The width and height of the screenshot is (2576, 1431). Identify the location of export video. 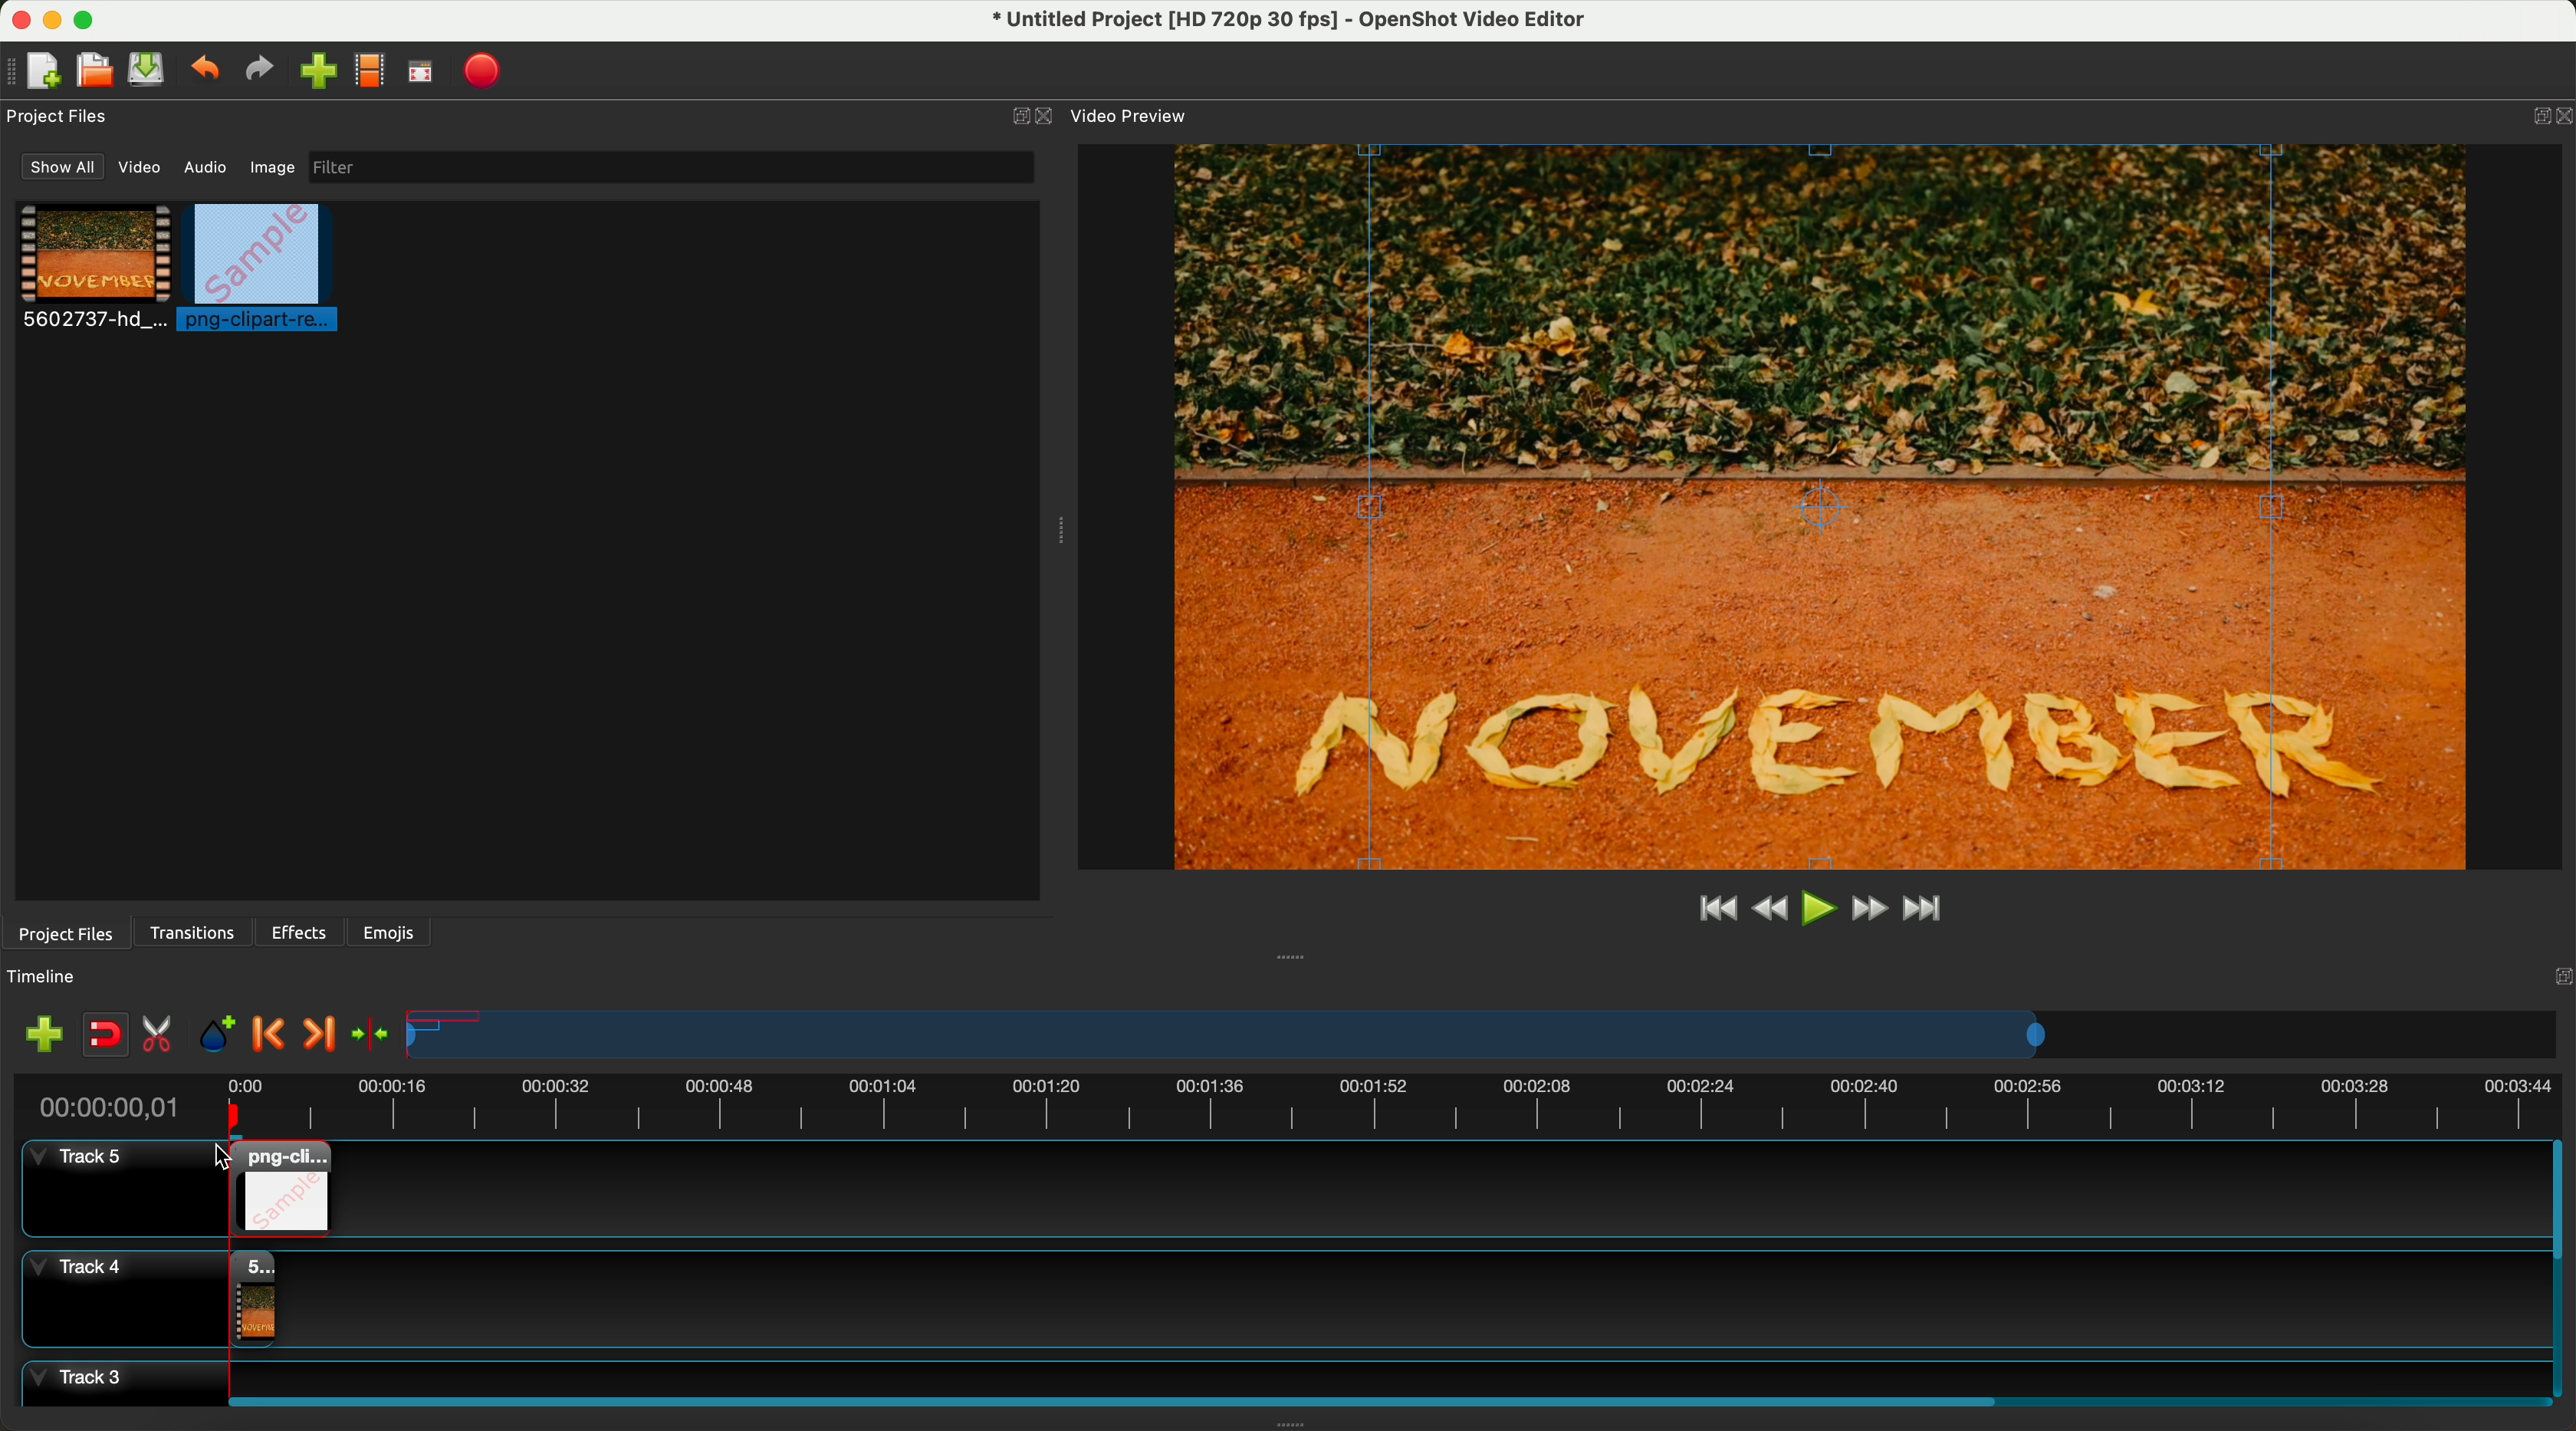
(489, 71).